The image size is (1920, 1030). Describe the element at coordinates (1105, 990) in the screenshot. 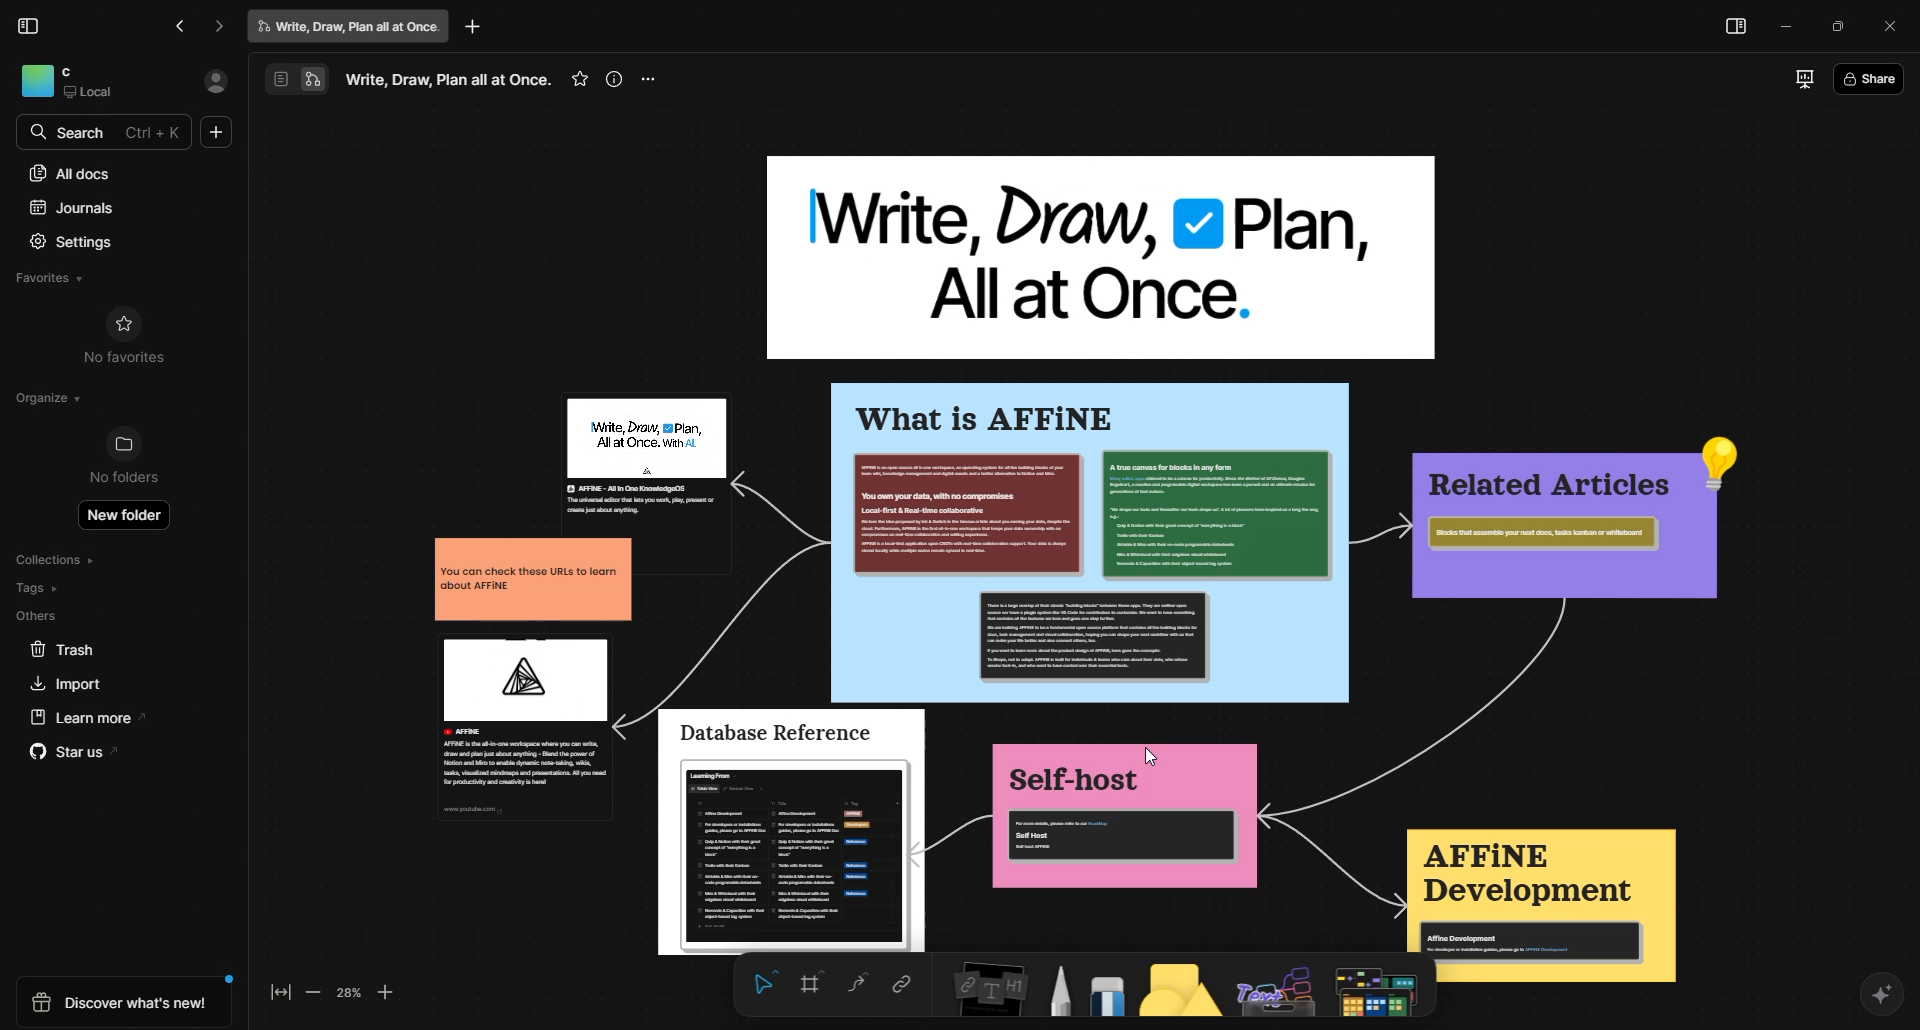

I see `Eraser` at that location.